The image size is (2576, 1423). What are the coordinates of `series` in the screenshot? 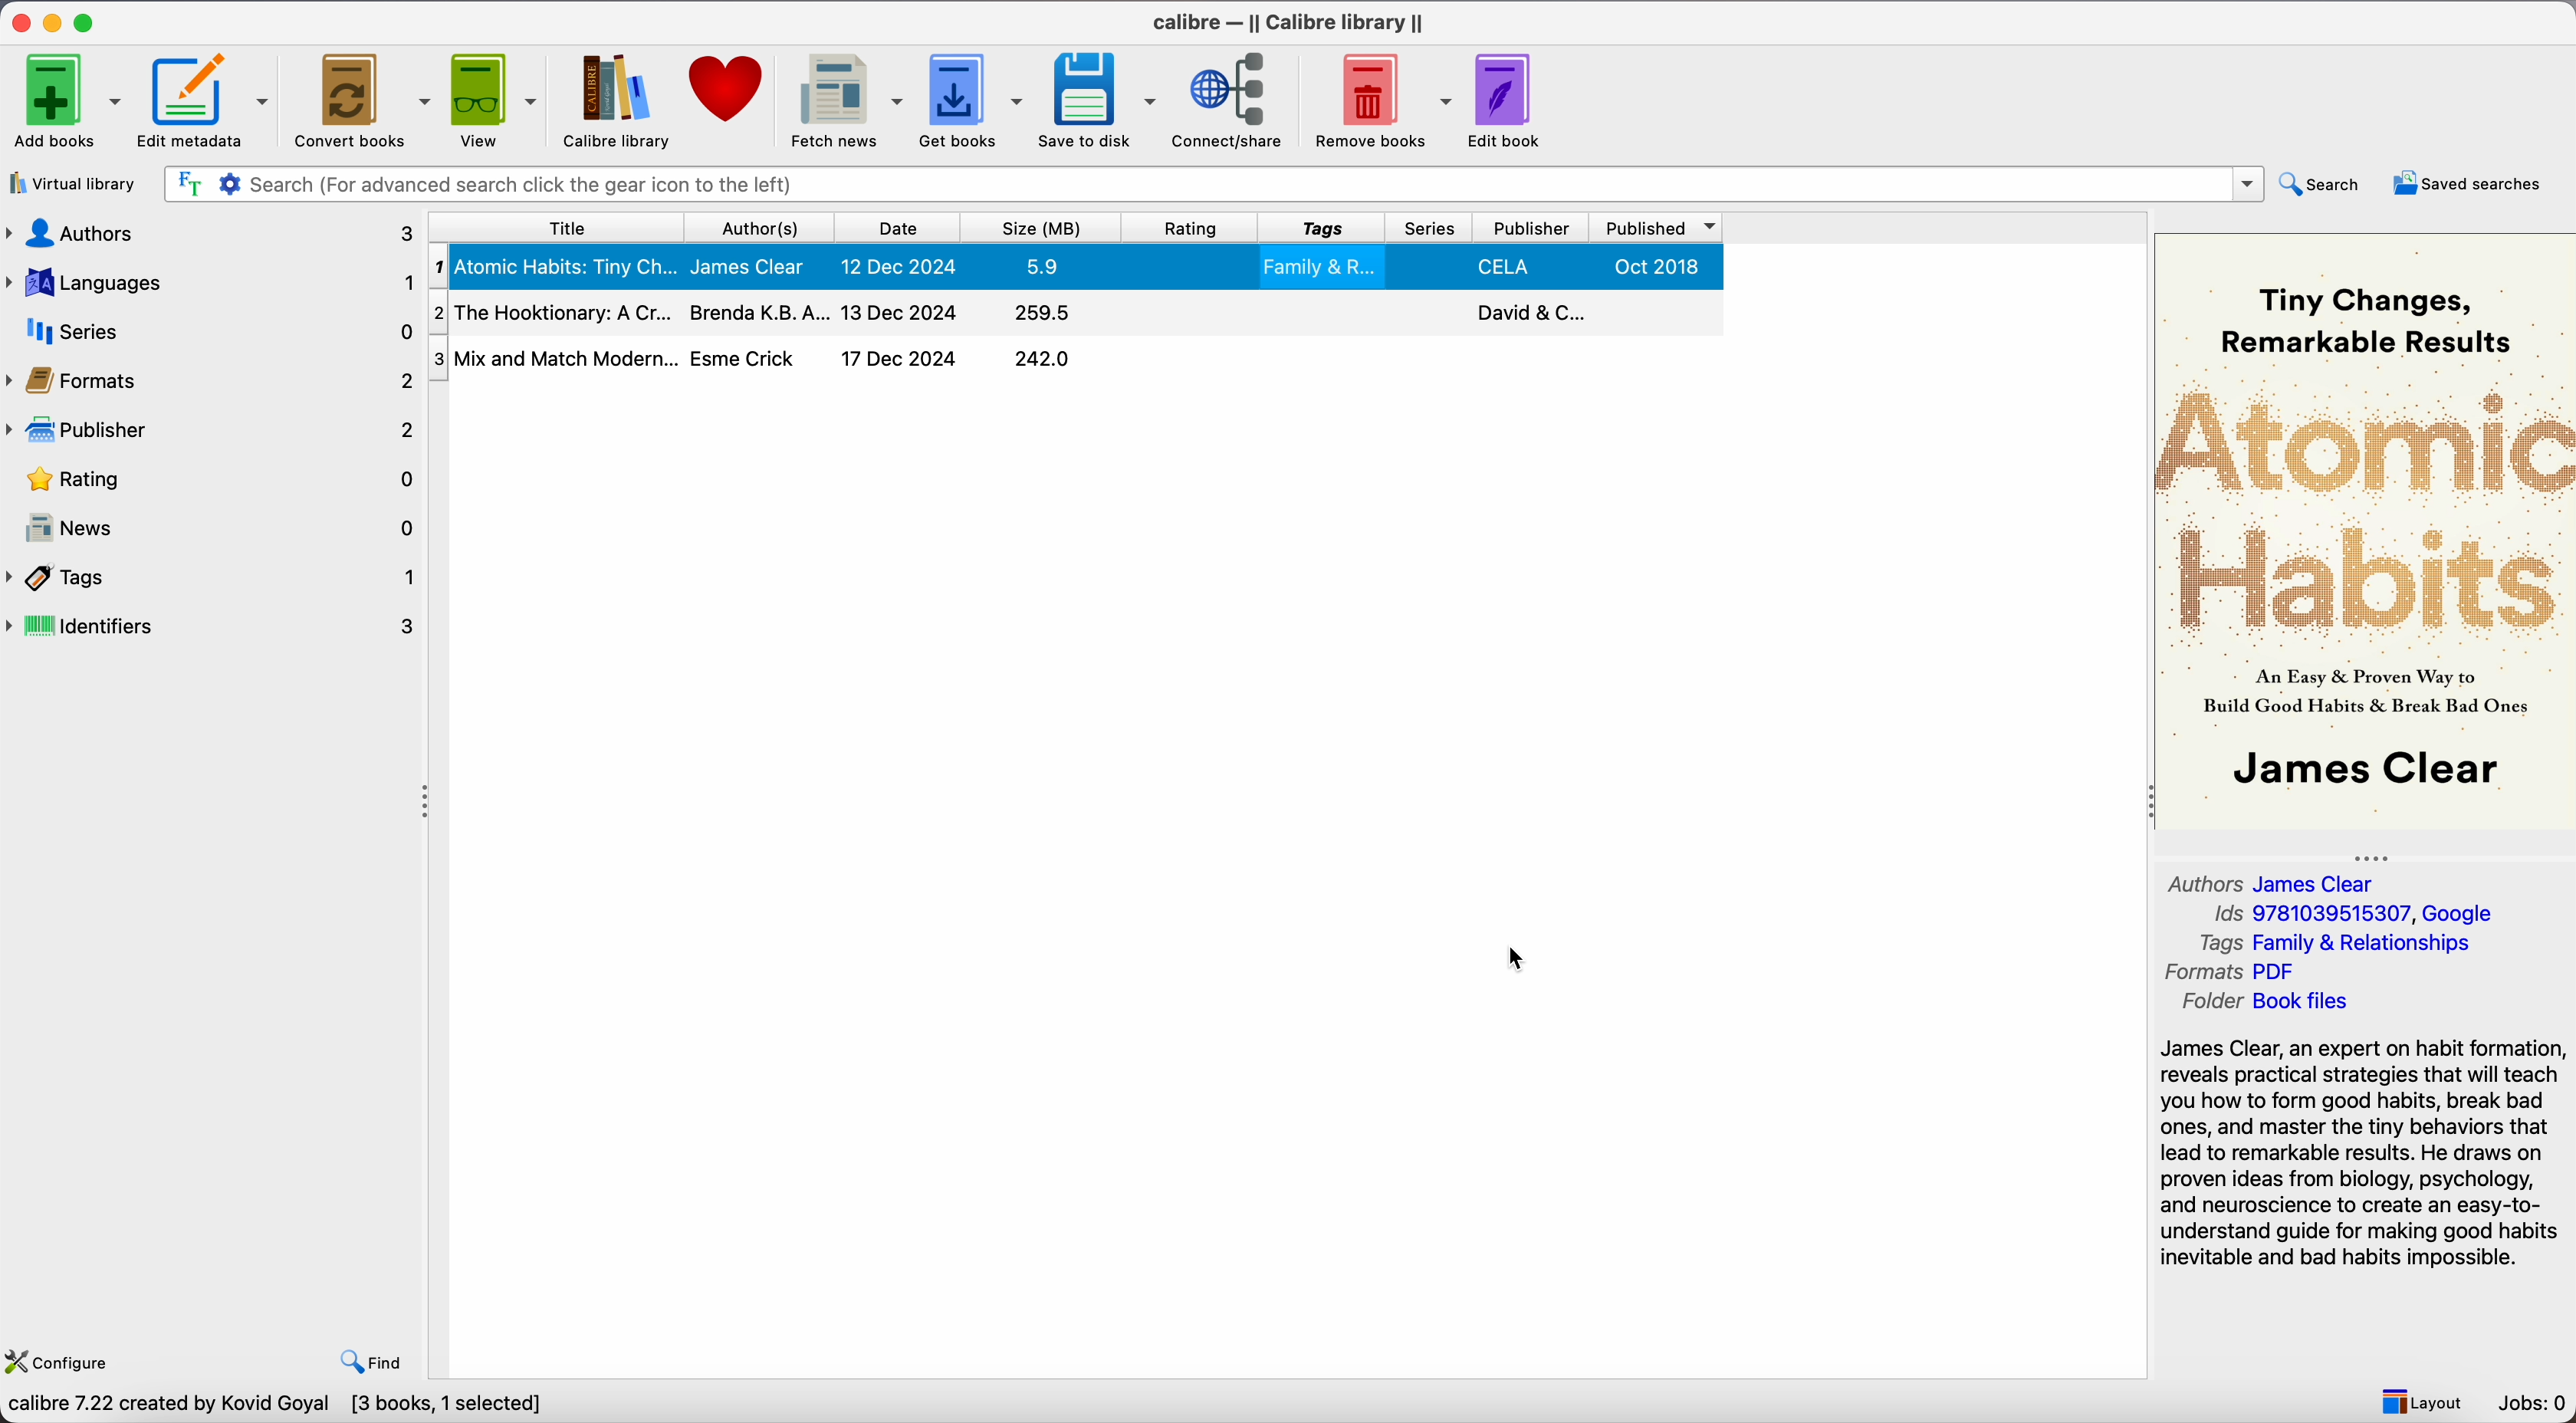 It's located at (1431, 227).